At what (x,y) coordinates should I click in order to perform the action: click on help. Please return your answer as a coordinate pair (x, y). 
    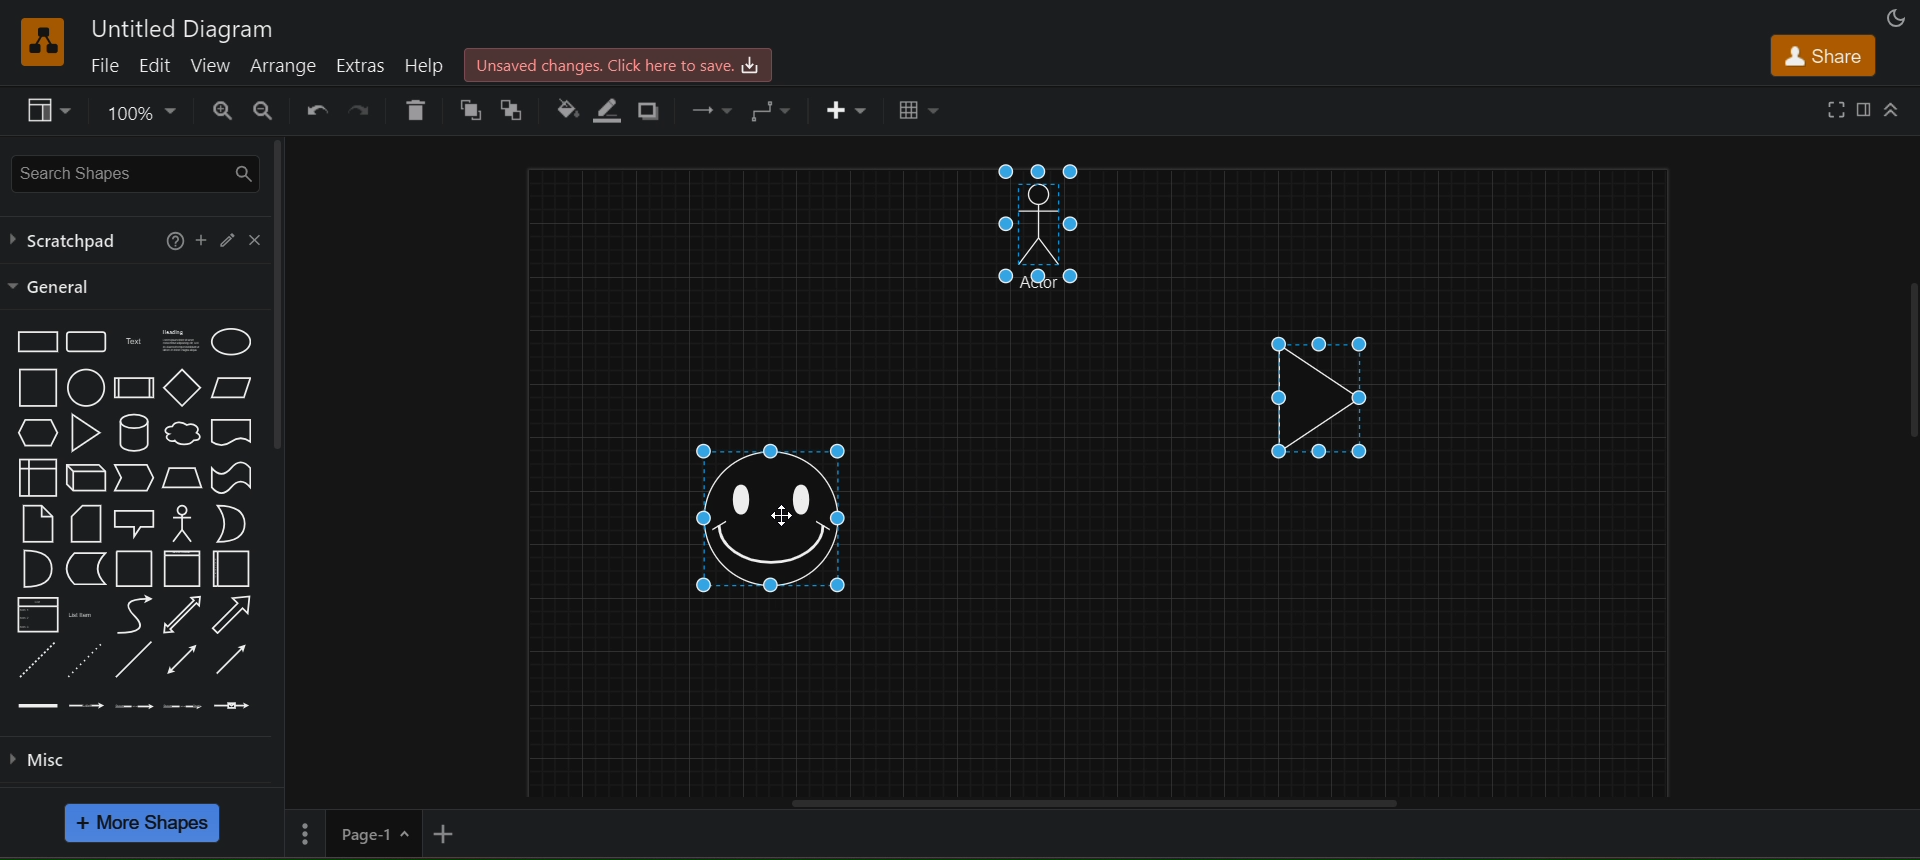
    Looking at the image, I should click on (171, 238).